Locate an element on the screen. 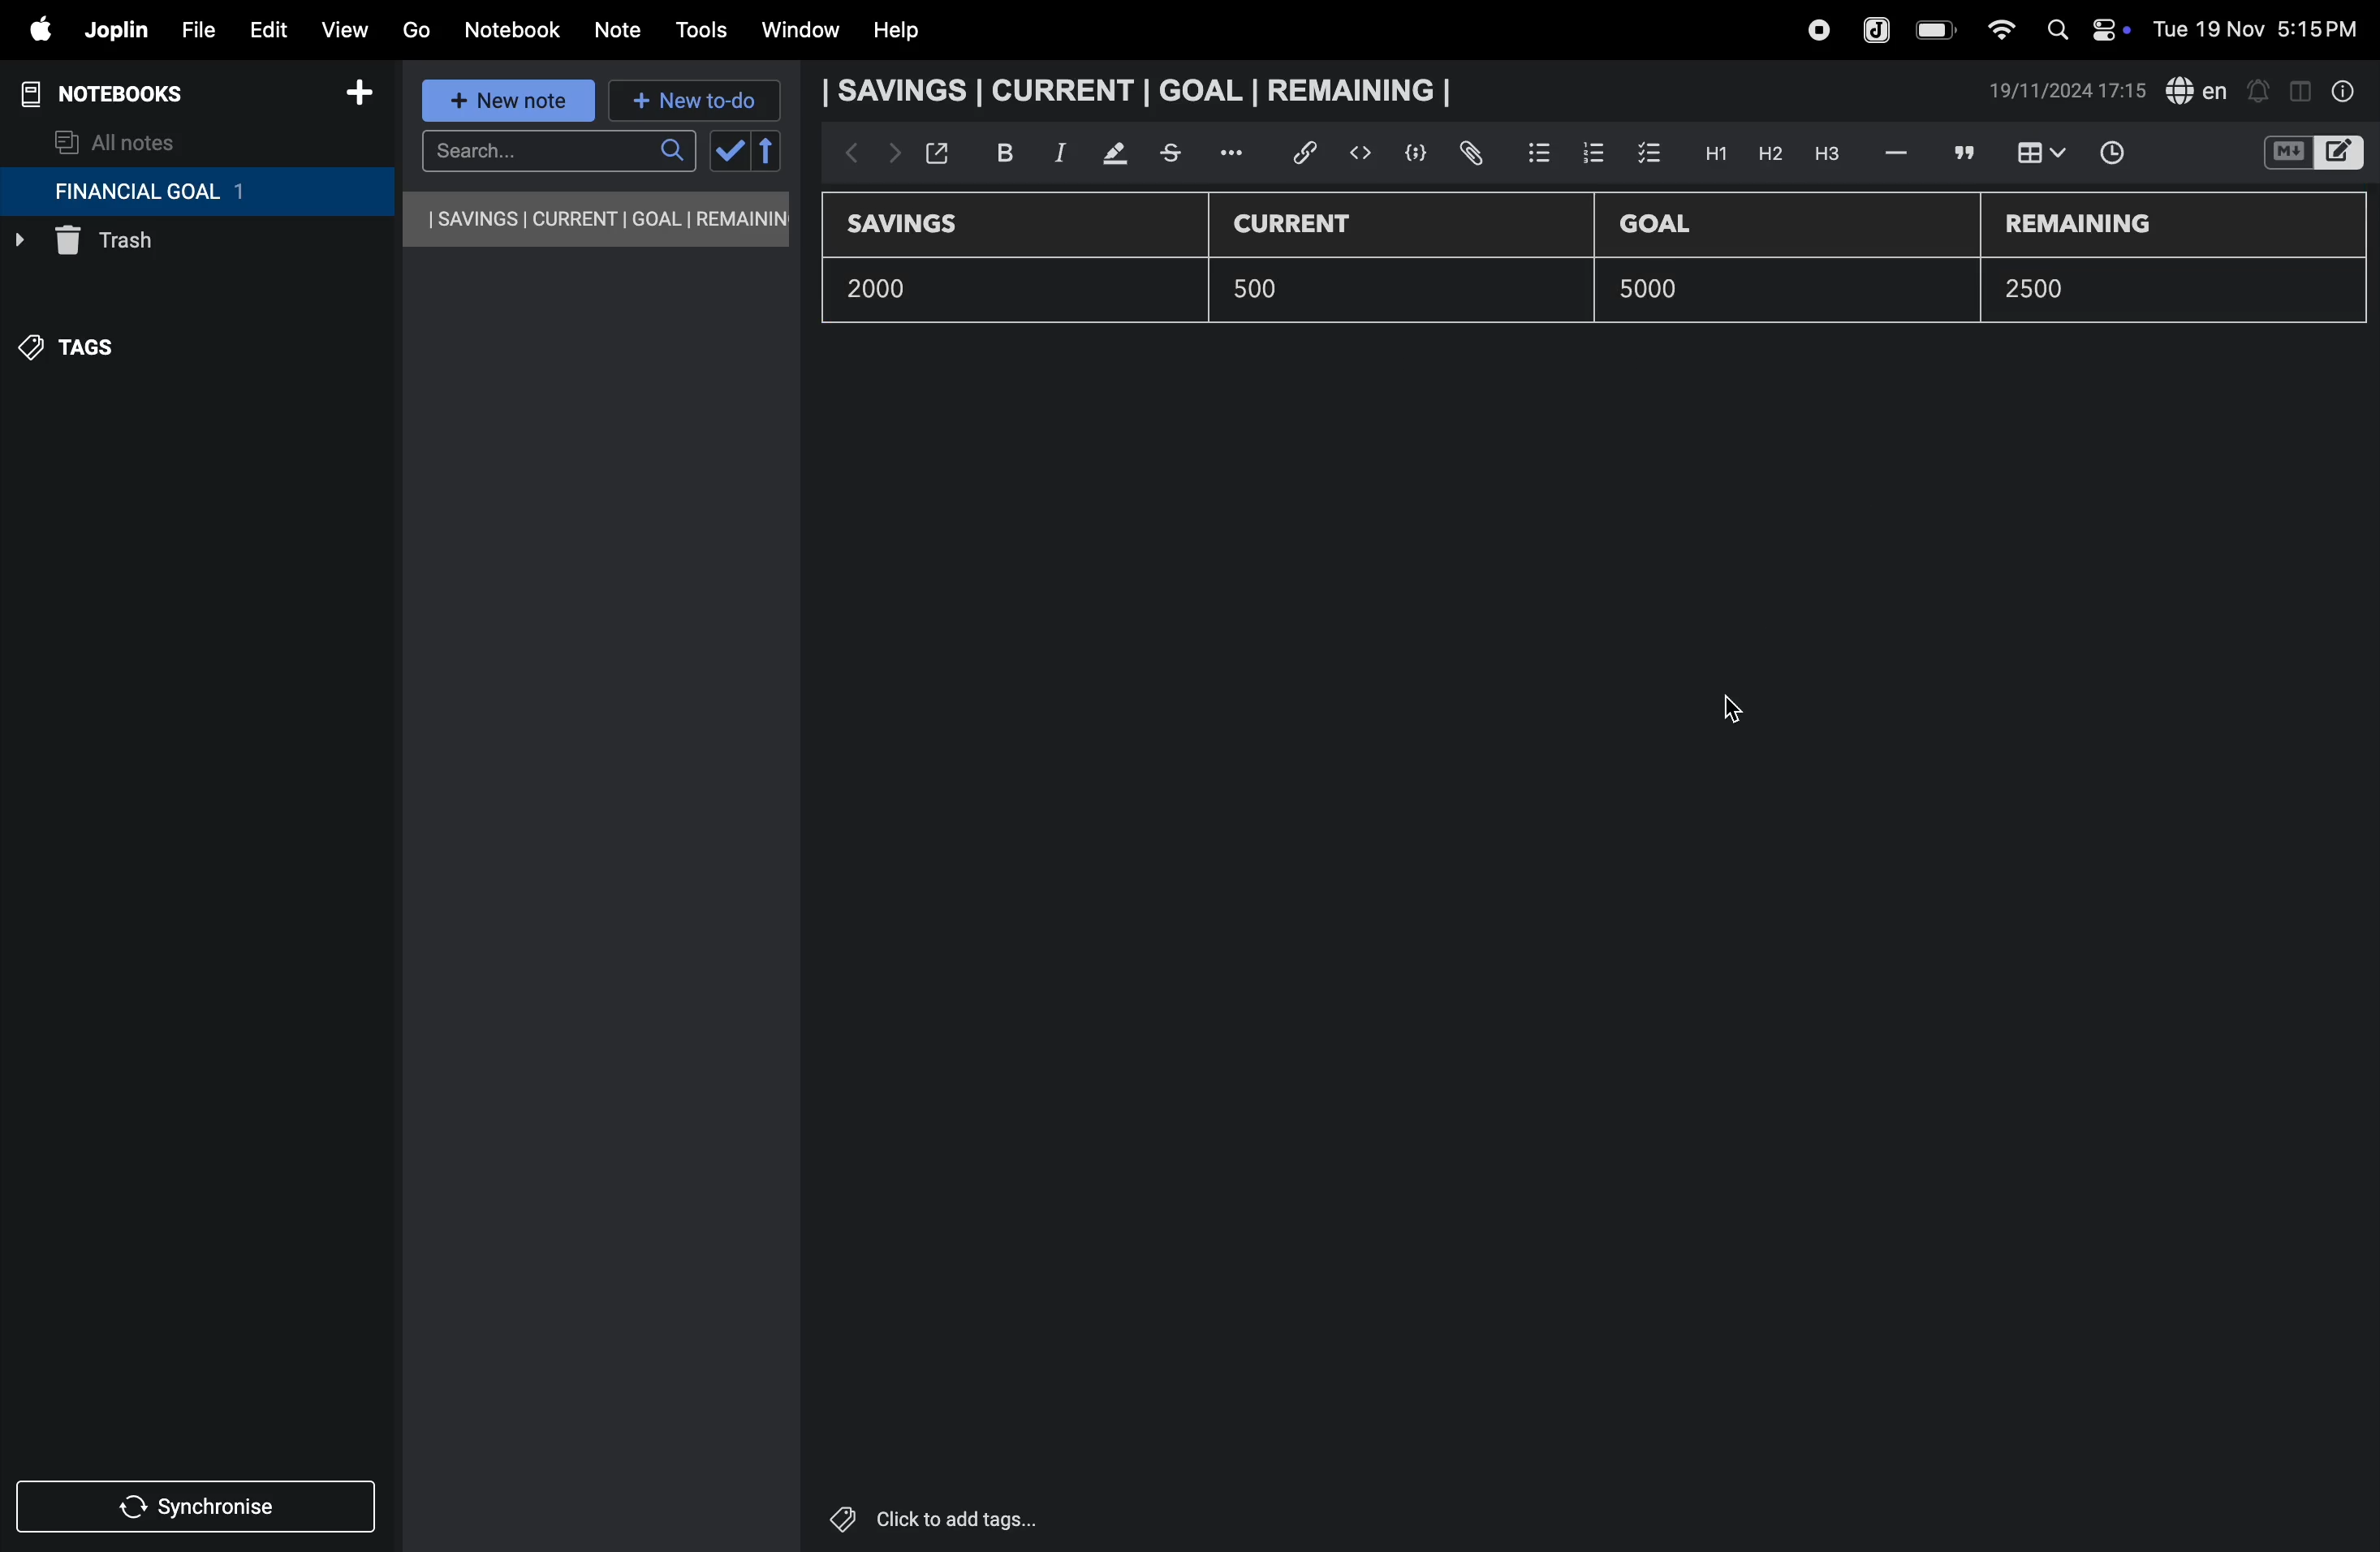 This screenshot has height=1552, width=2380. hifen is located at coordinates (1899, 152).